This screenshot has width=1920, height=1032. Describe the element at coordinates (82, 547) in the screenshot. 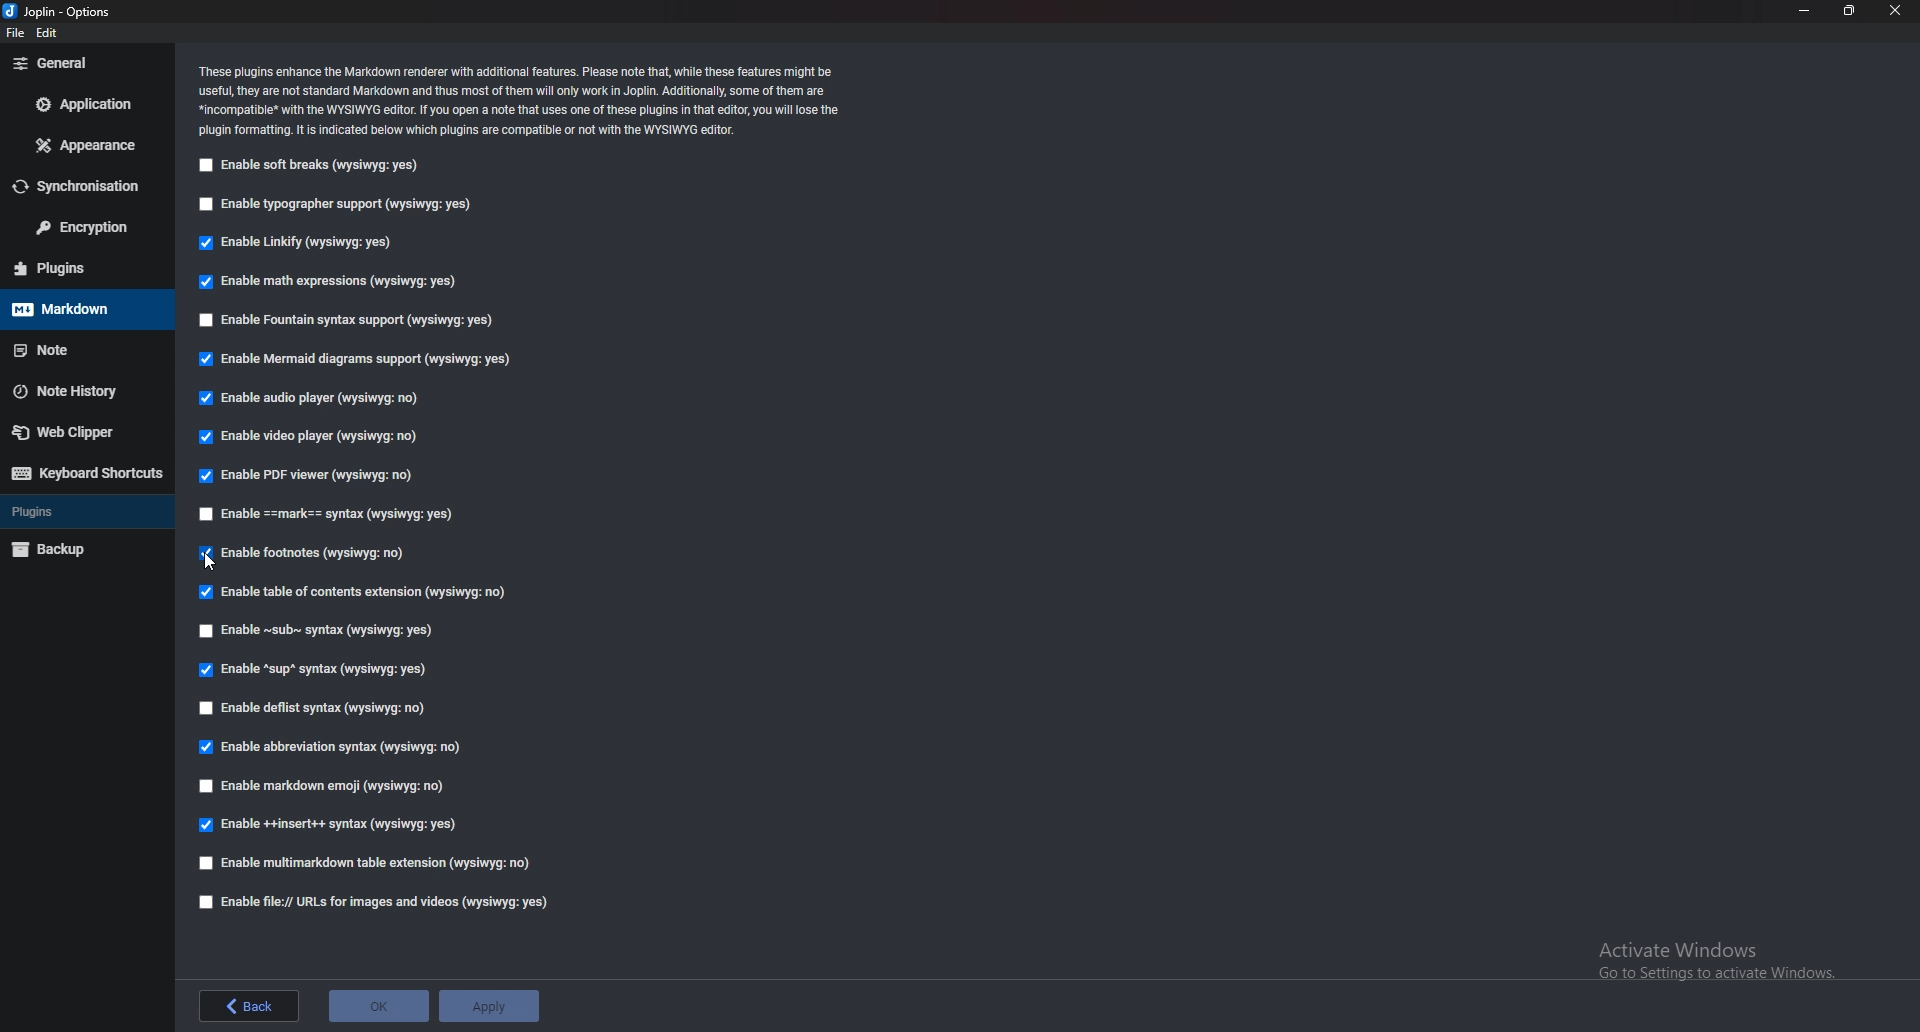

I see `backup` at that location.